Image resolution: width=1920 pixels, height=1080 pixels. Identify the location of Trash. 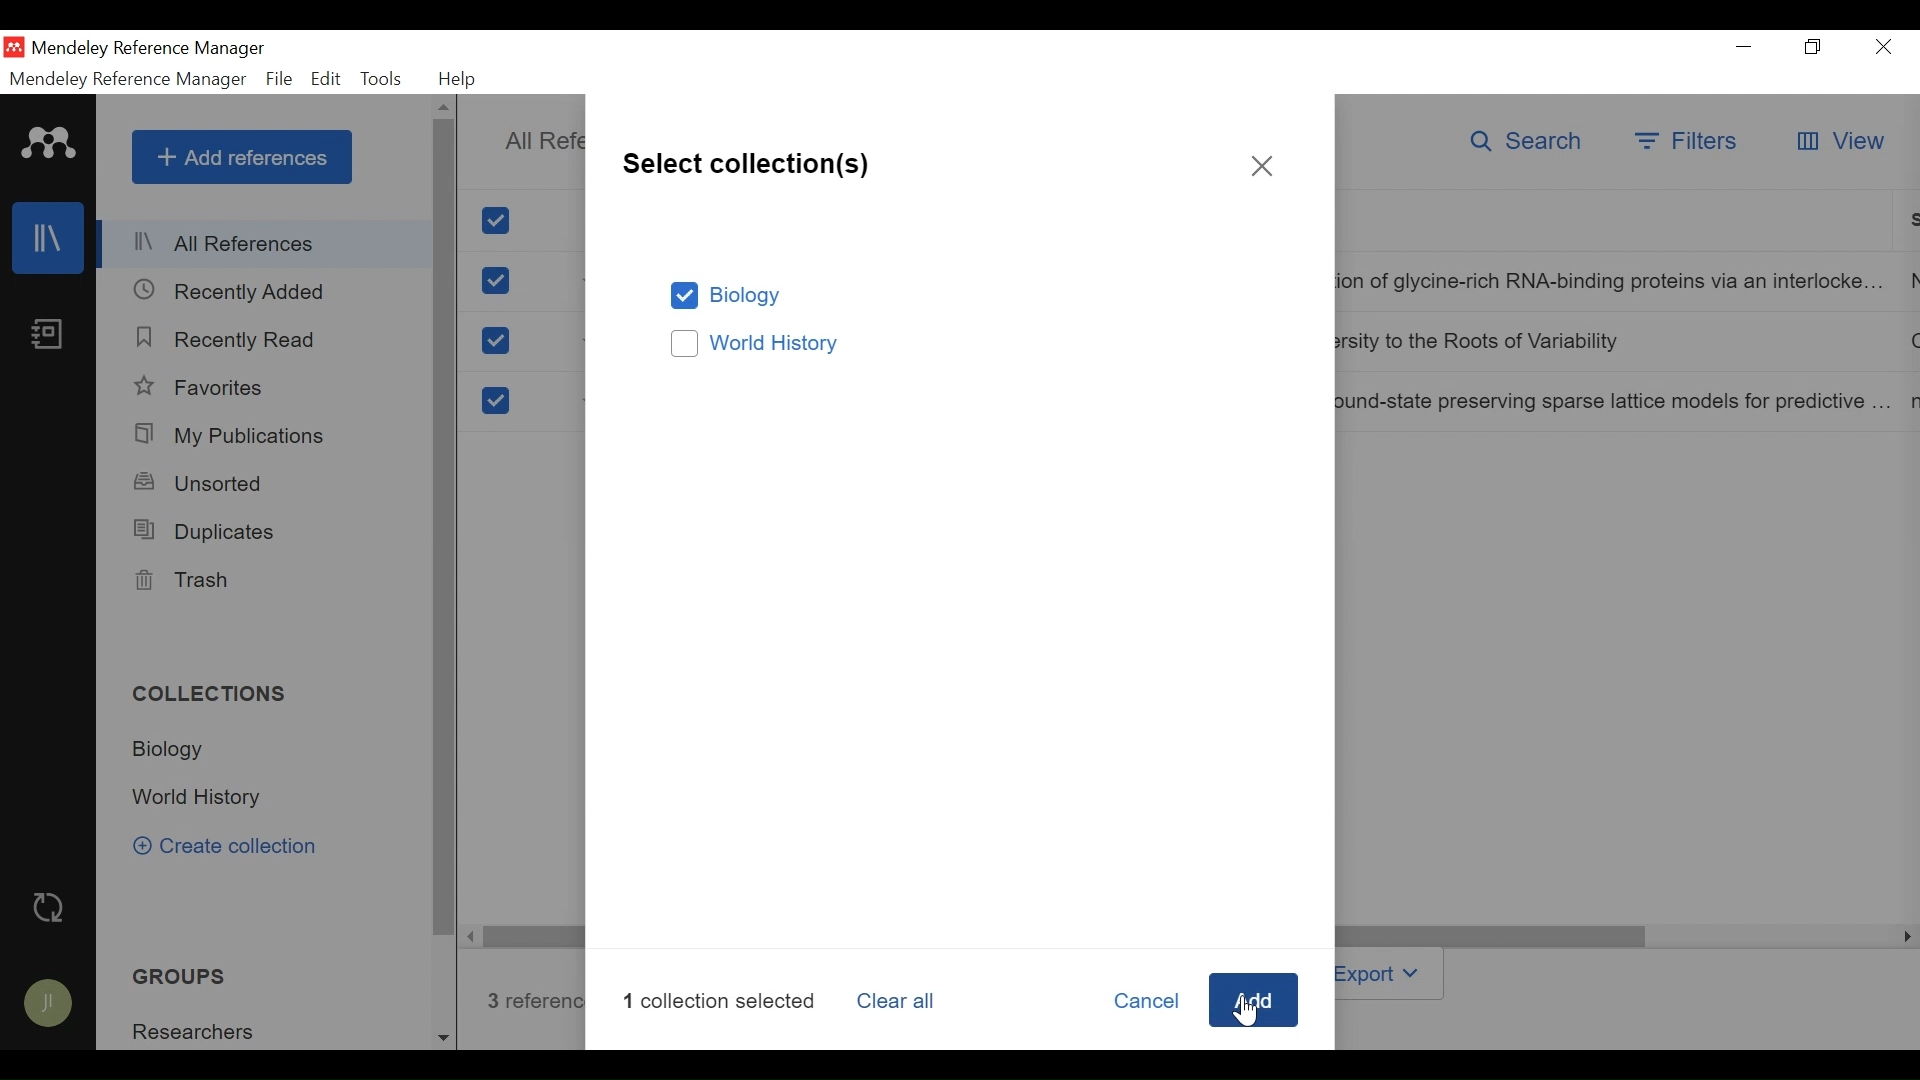
(183, 581).